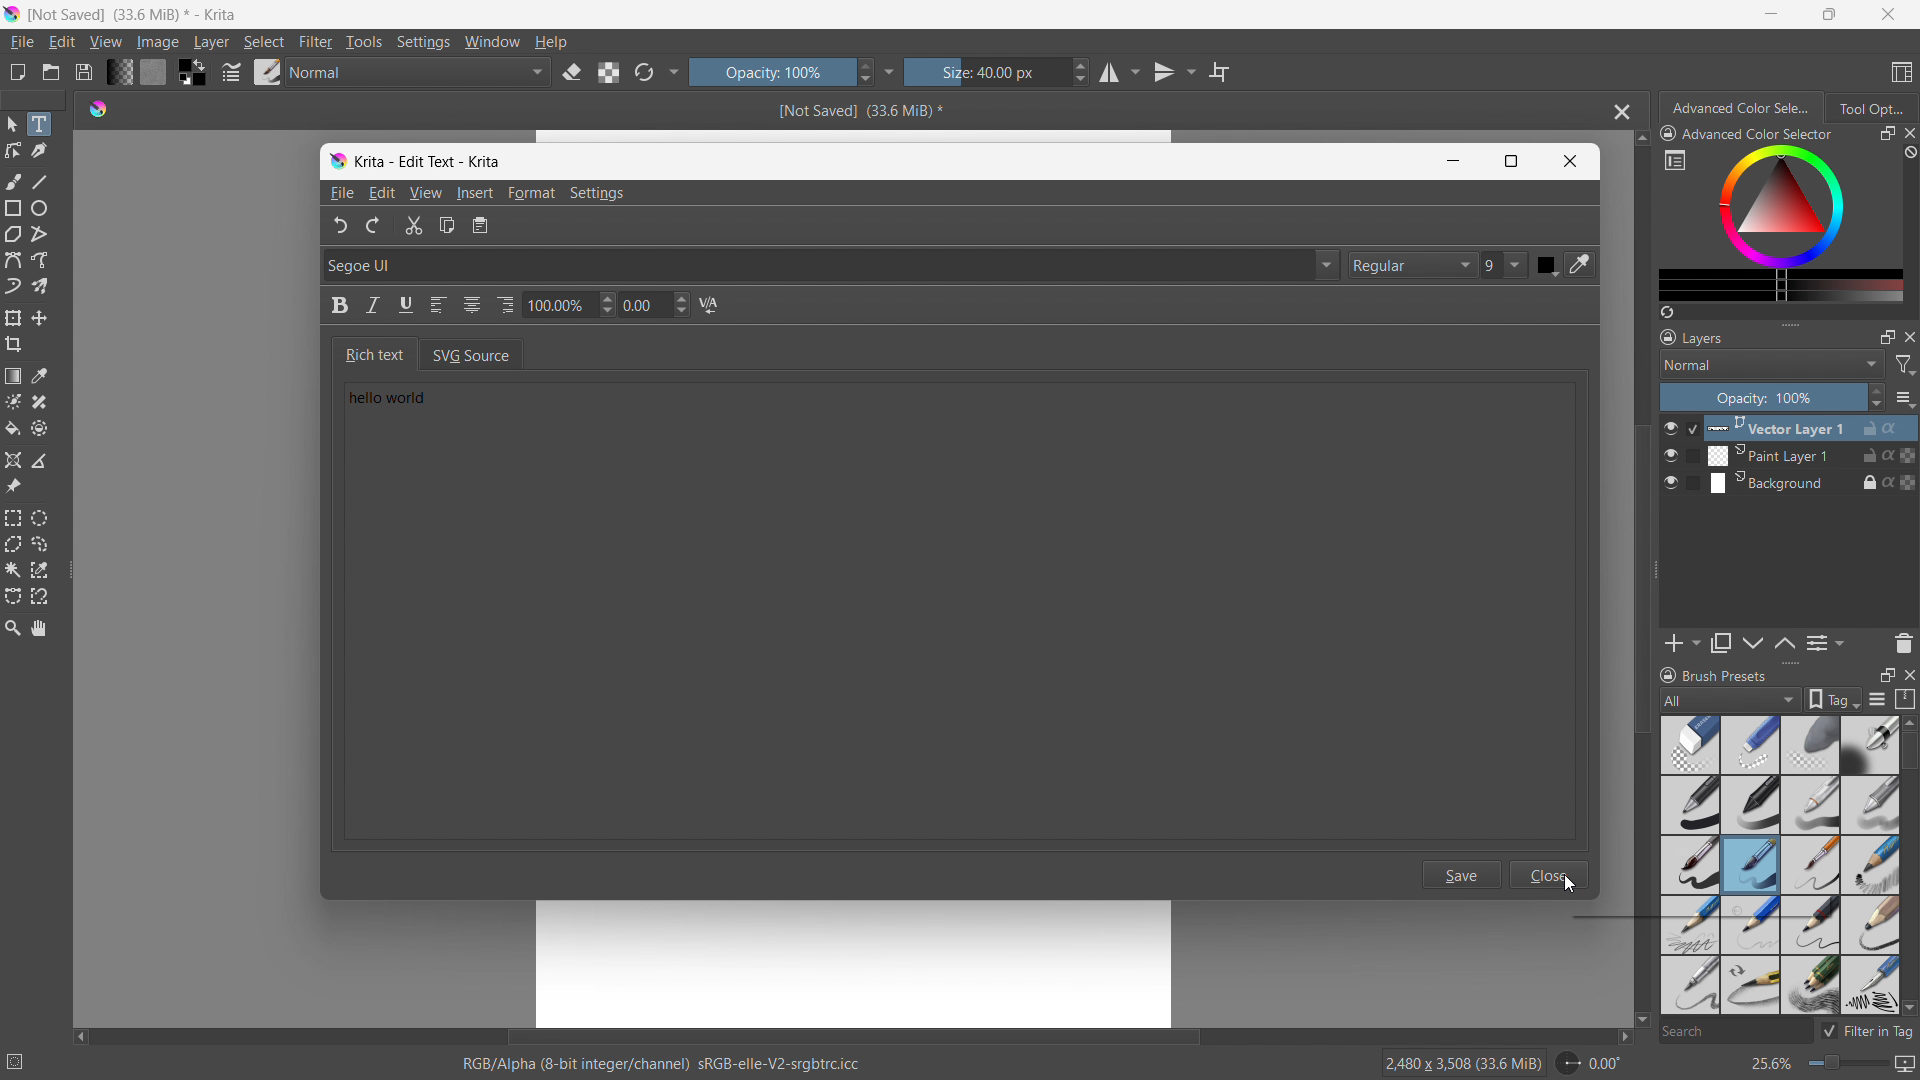 Image resolution: width=1920 pixels, height=1080 pixels. What do you see at coordinates (490, 227) in the screenshot?
I see `notepad` at bounding box center [490, 227].